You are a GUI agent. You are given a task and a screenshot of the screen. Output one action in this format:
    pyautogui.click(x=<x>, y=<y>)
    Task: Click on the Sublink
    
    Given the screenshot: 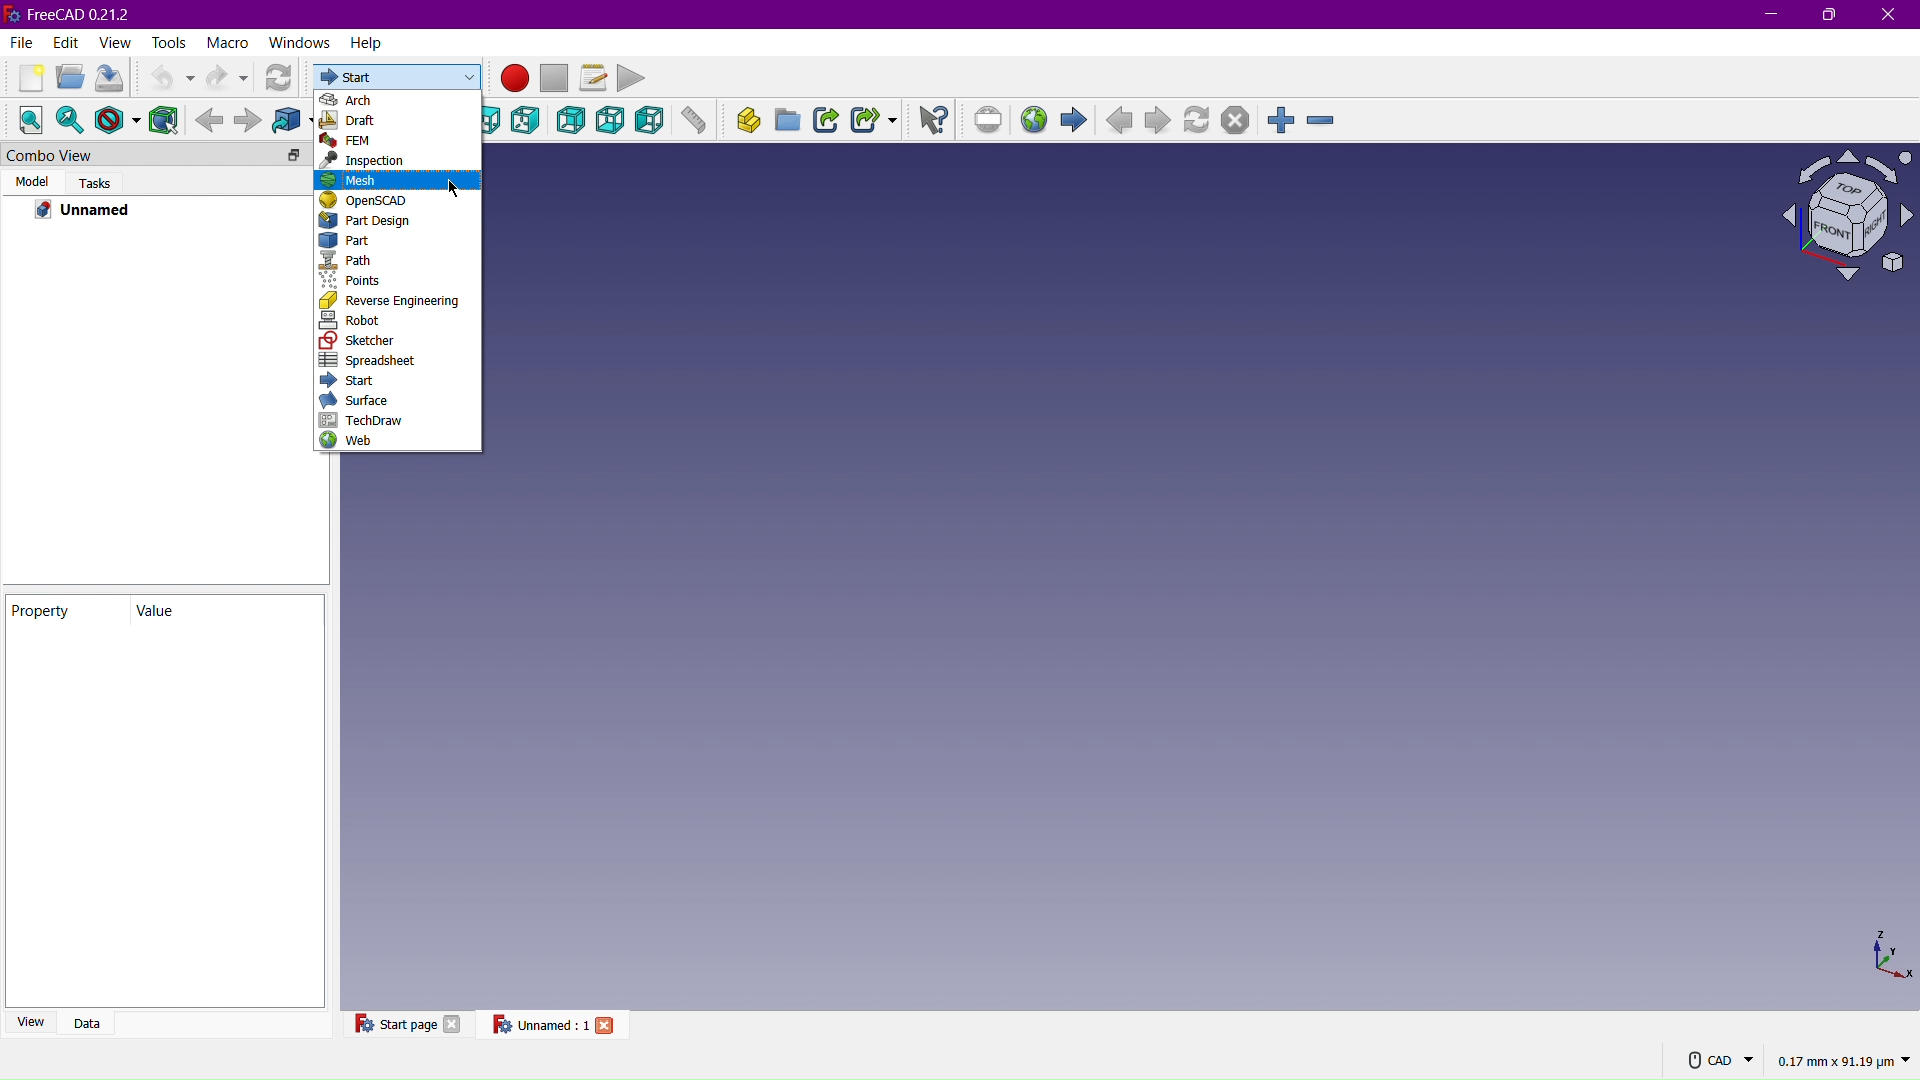 What is the action you would take?
    pyautogui.click(x=874, y=122)
    